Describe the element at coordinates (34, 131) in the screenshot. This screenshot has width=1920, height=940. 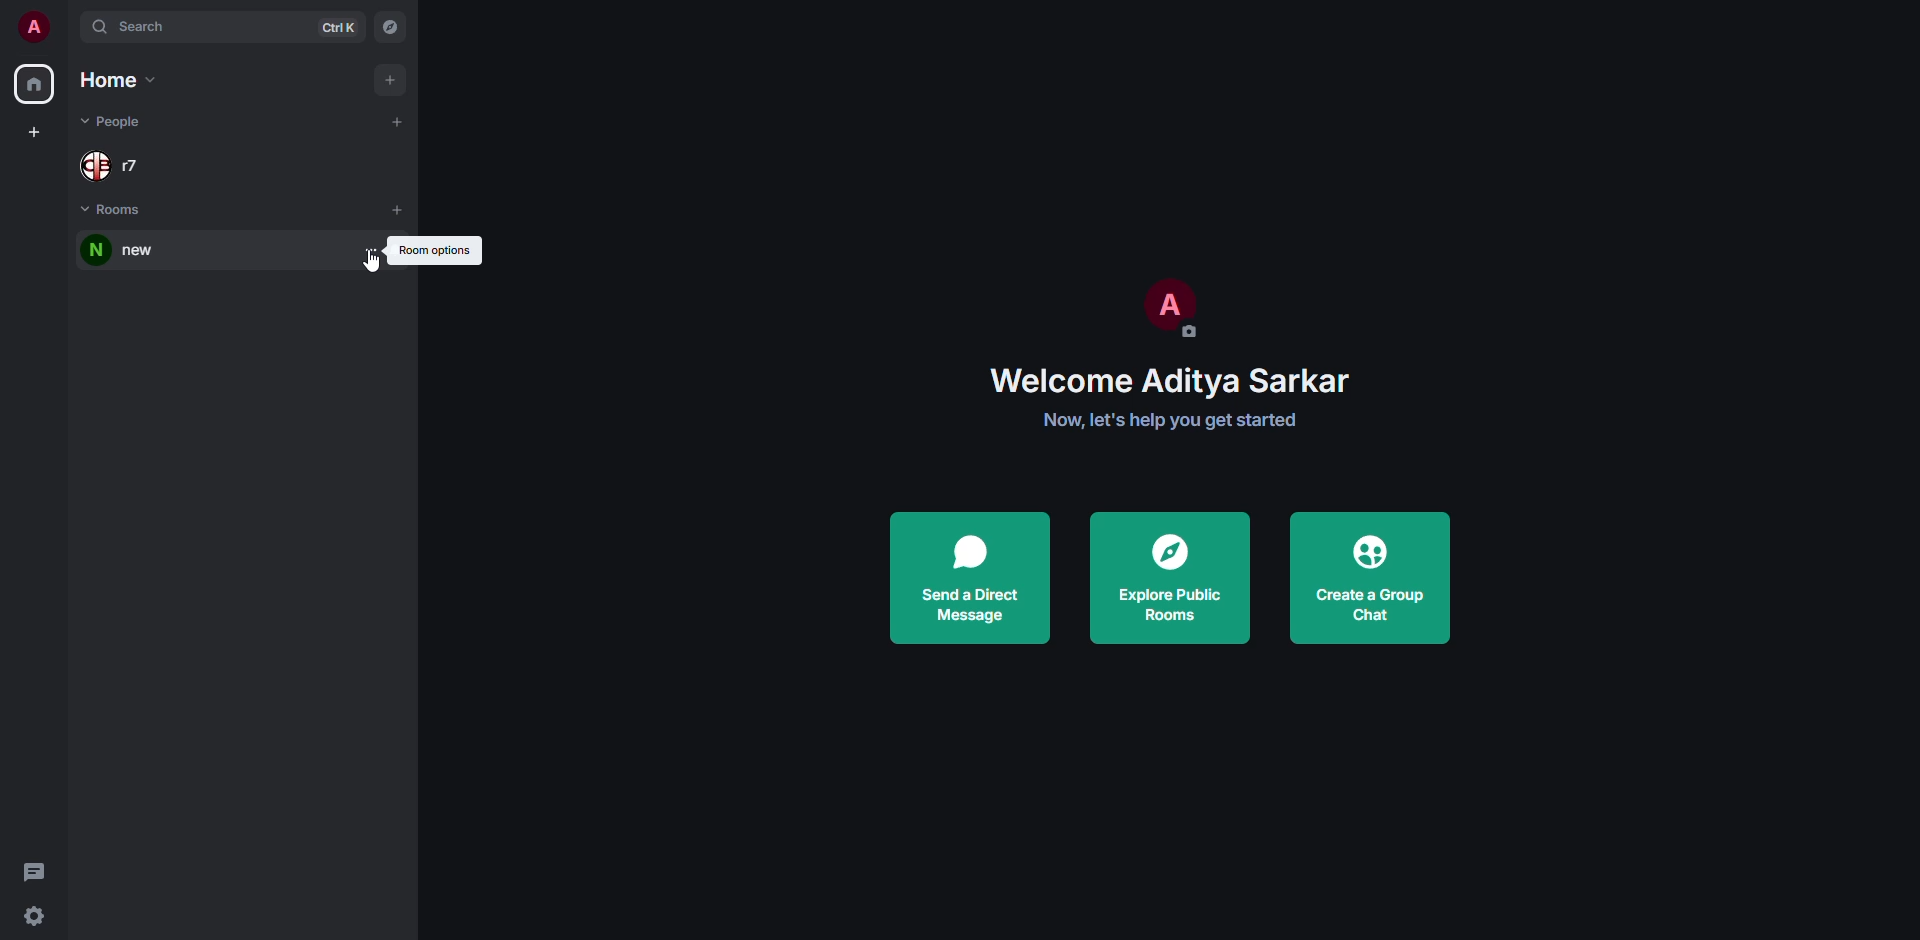
I see `create space` at that location.